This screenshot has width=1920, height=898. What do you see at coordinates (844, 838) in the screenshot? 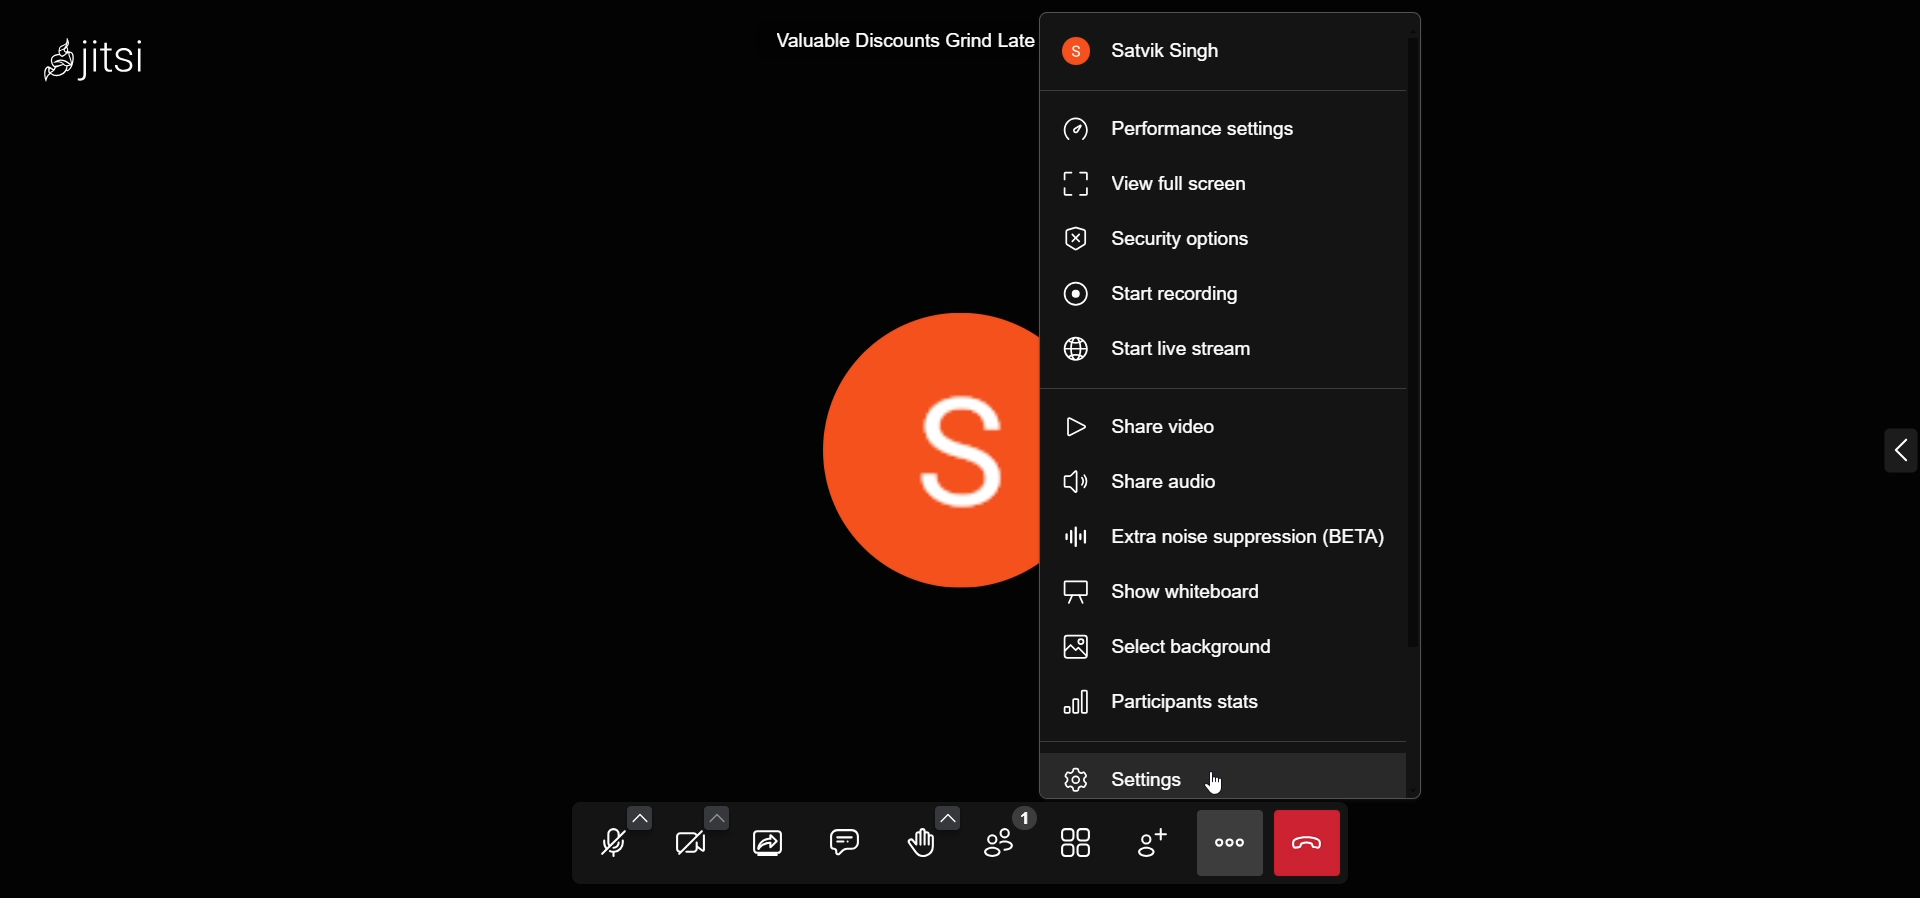
I see `chat` at bounding box center [844, 838].